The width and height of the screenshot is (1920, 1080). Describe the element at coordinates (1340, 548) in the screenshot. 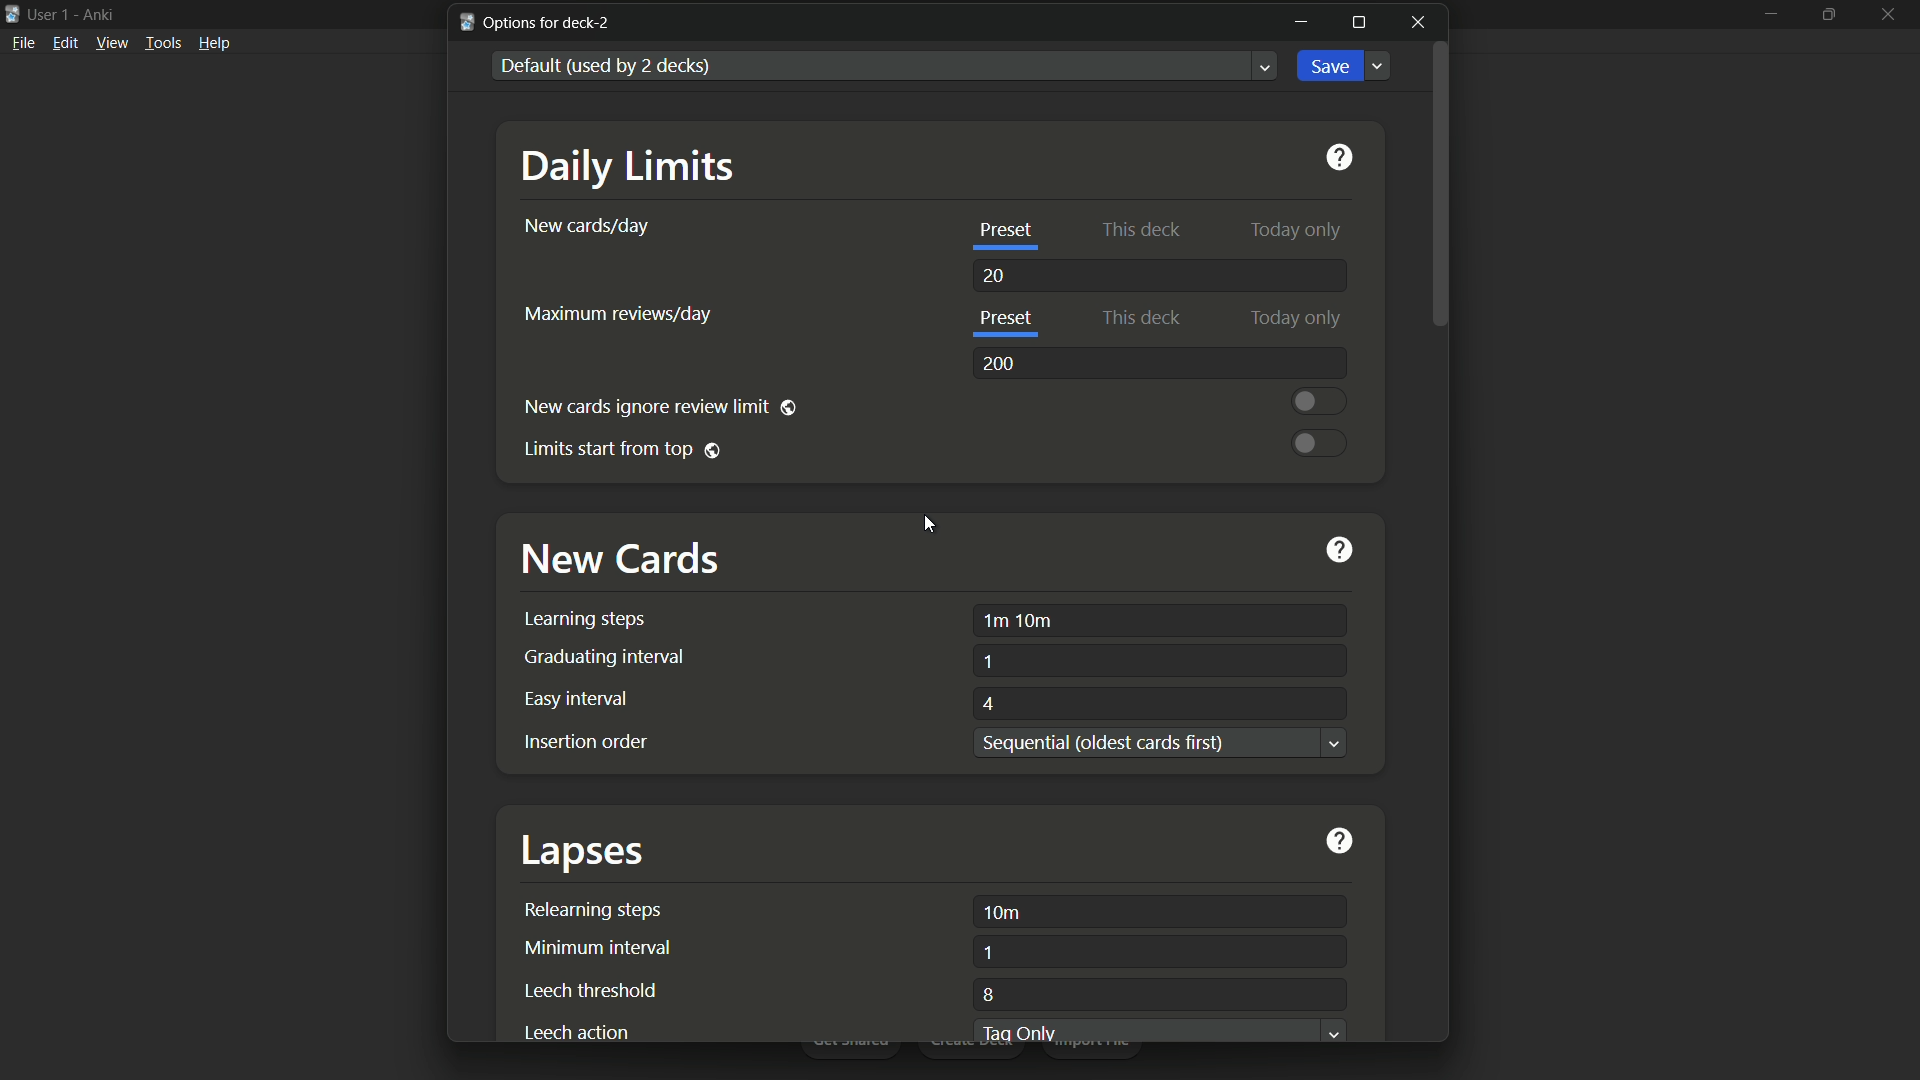

I see `get help` at that location.